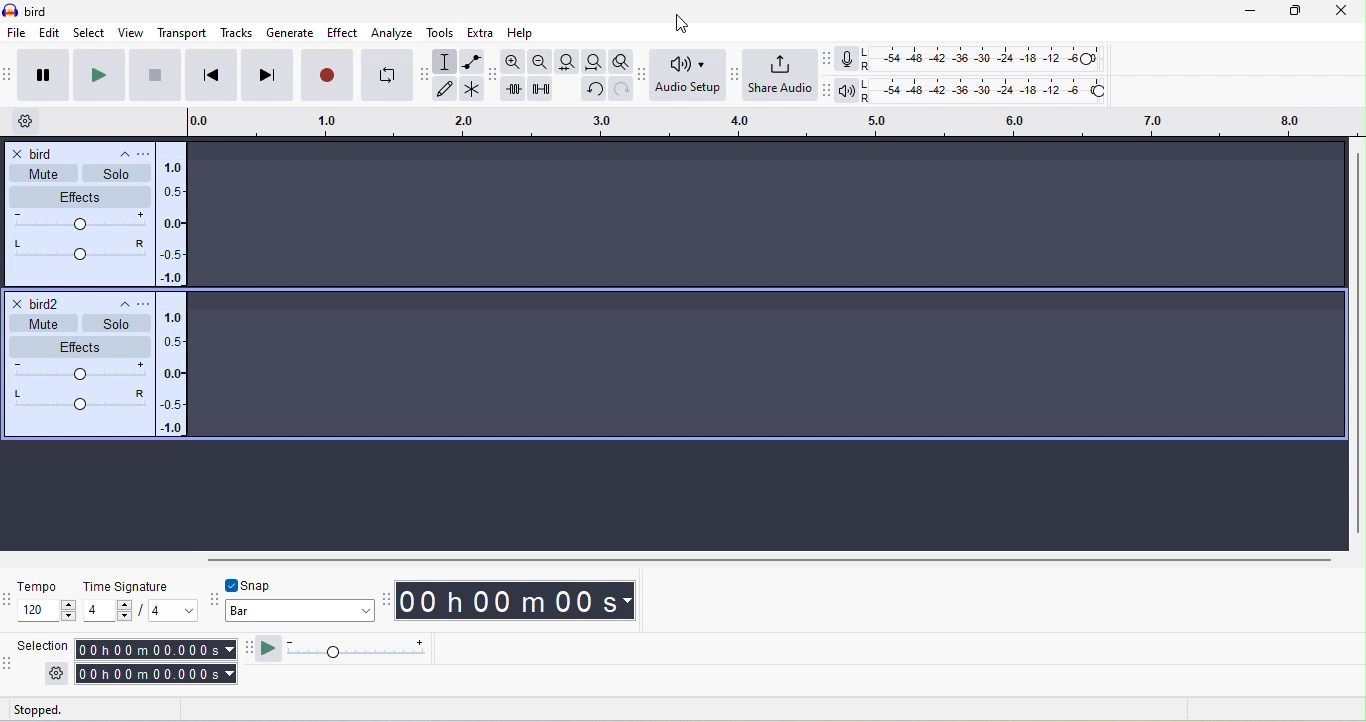  What do you see at coordinates (546, 89) in the screenshot?
I see `silence audio selection` at bounding box center [546, 89].